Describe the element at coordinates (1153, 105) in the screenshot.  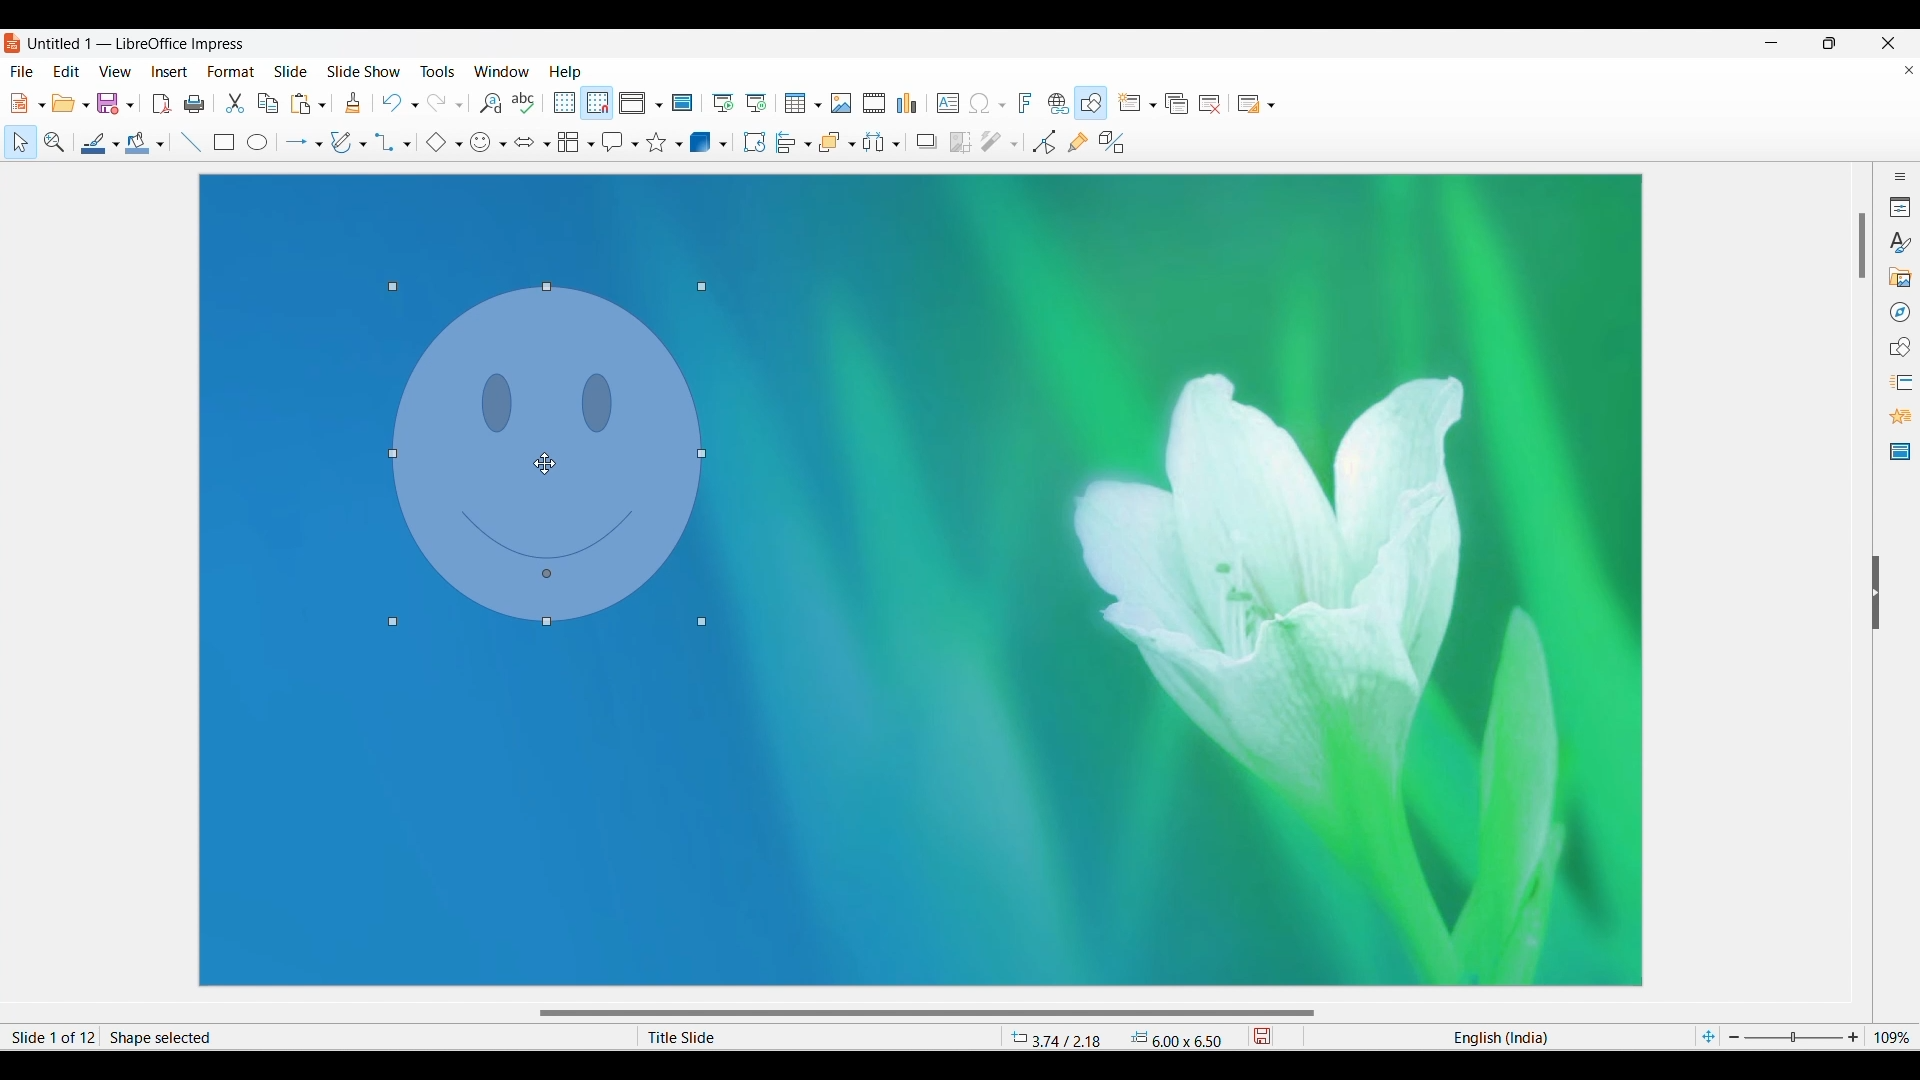
I see `New slide options` at that location.